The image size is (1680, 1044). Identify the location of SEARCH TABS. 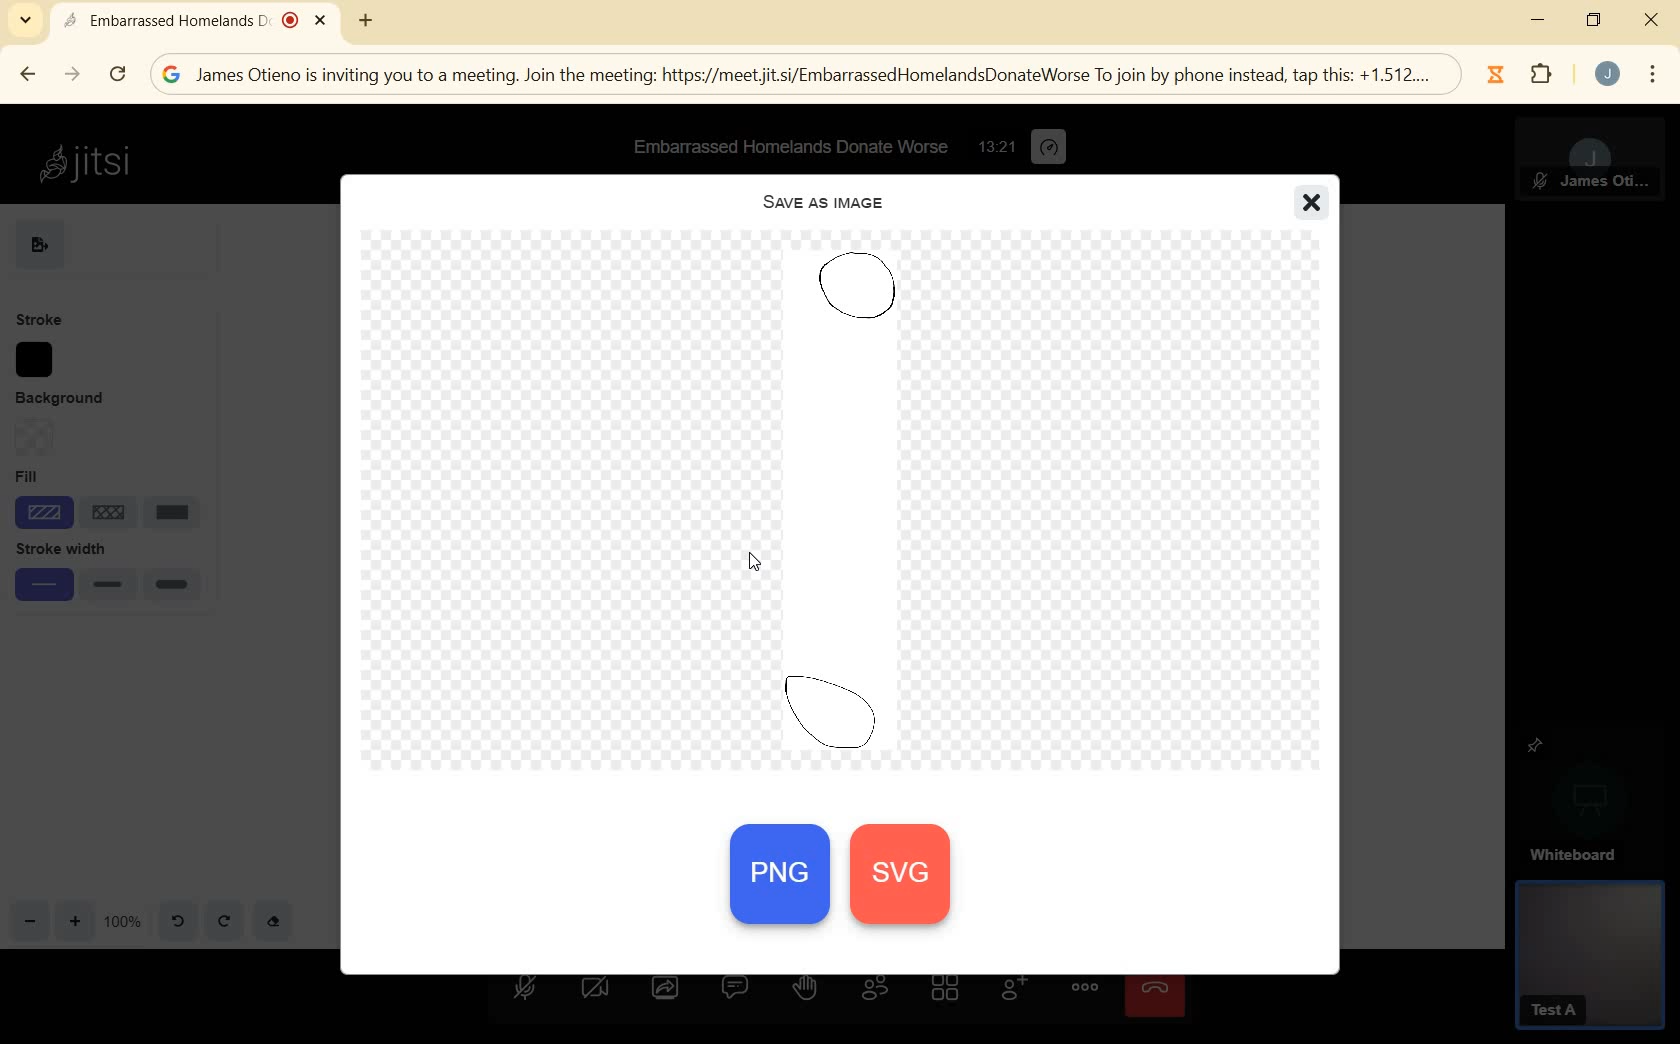
(24, 22).